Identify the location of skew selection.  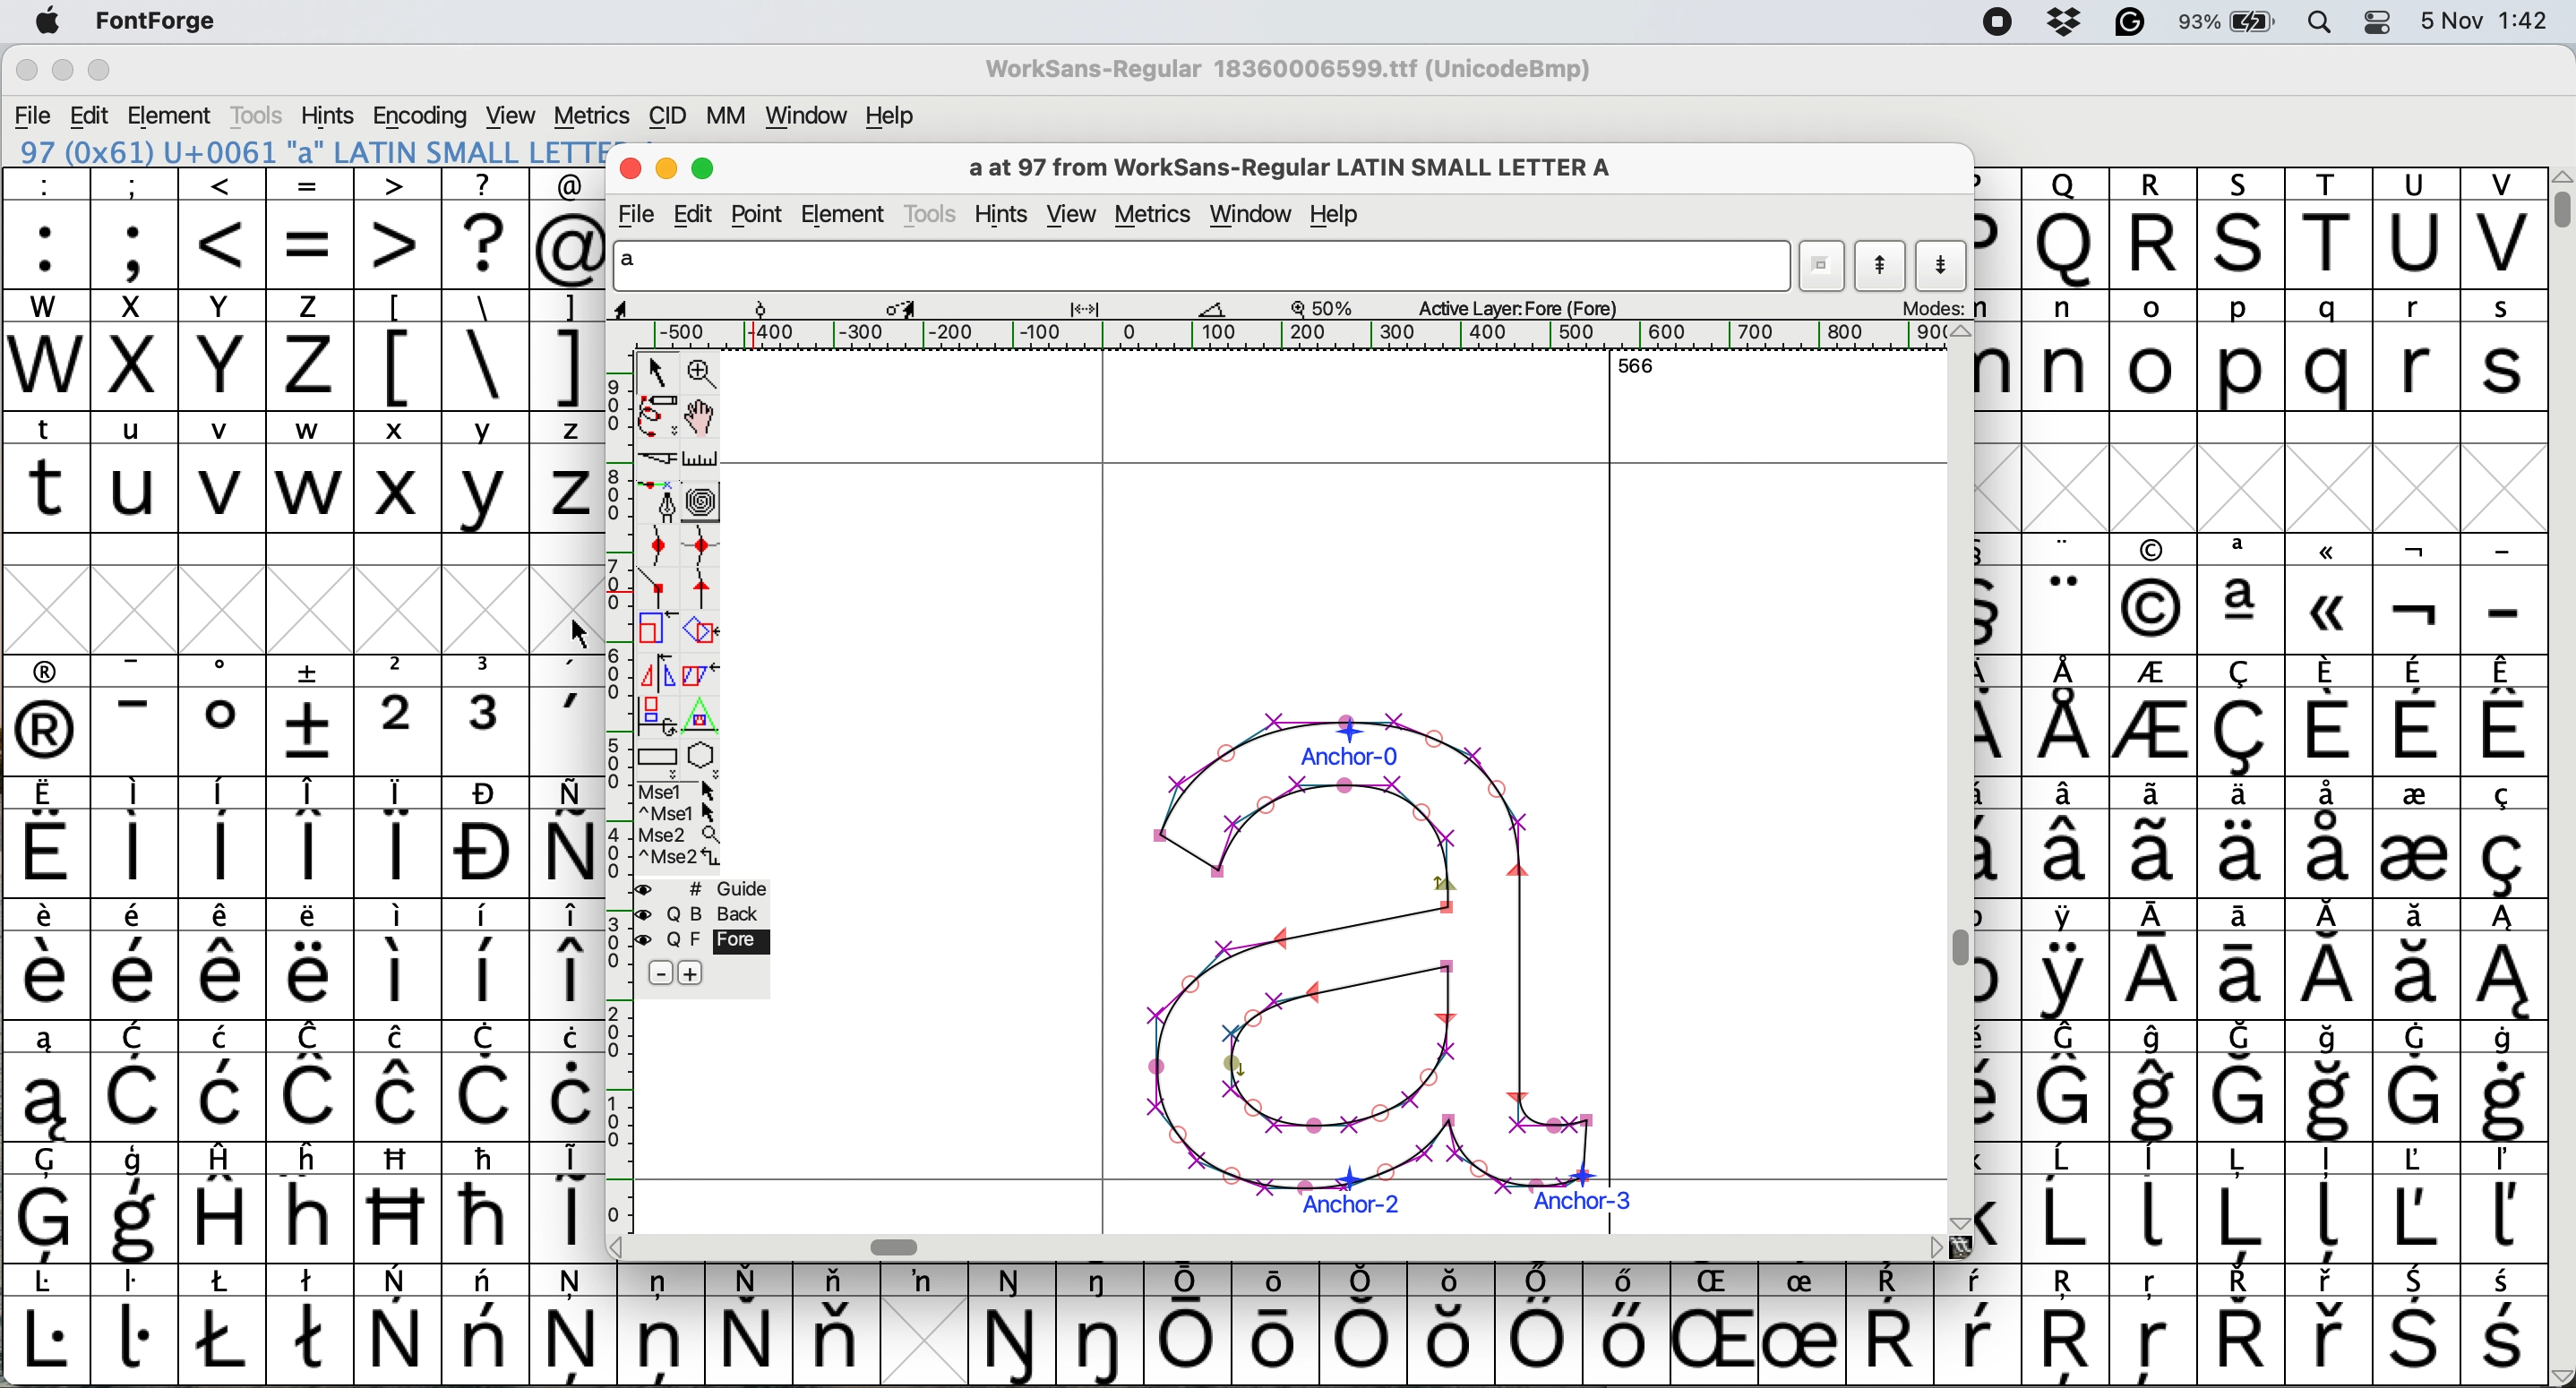
(703, 672).